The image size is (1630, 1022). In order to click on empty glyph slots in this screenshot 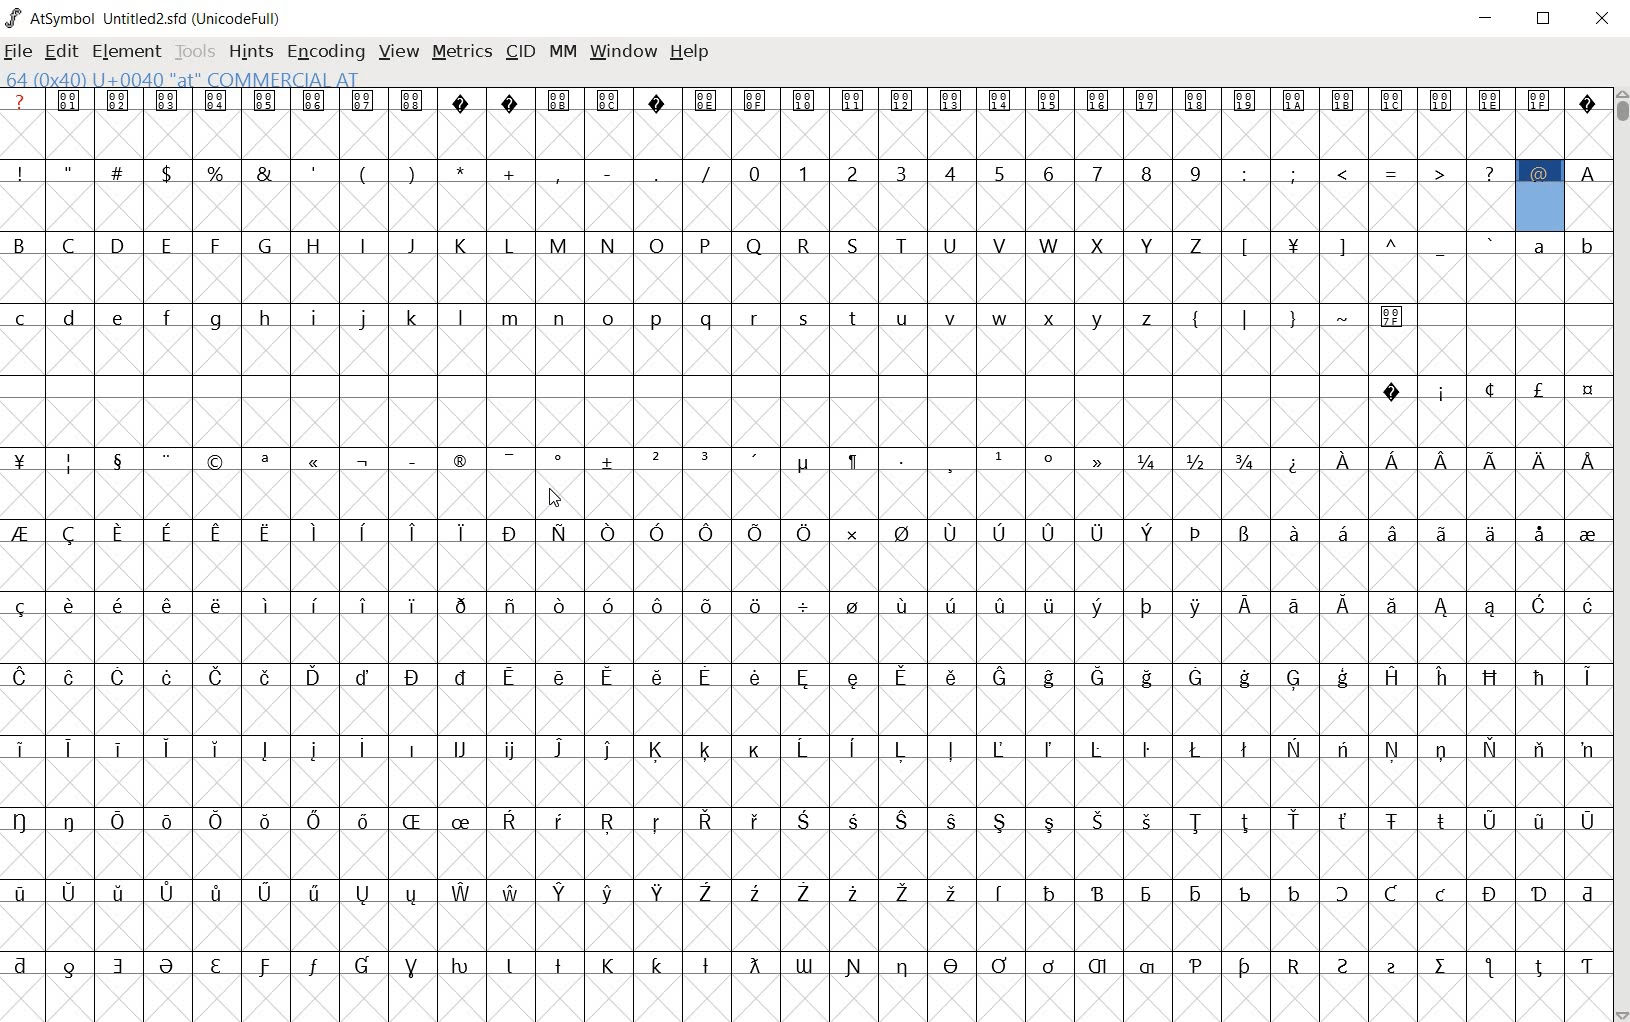, I will do `click(806, 280)`.